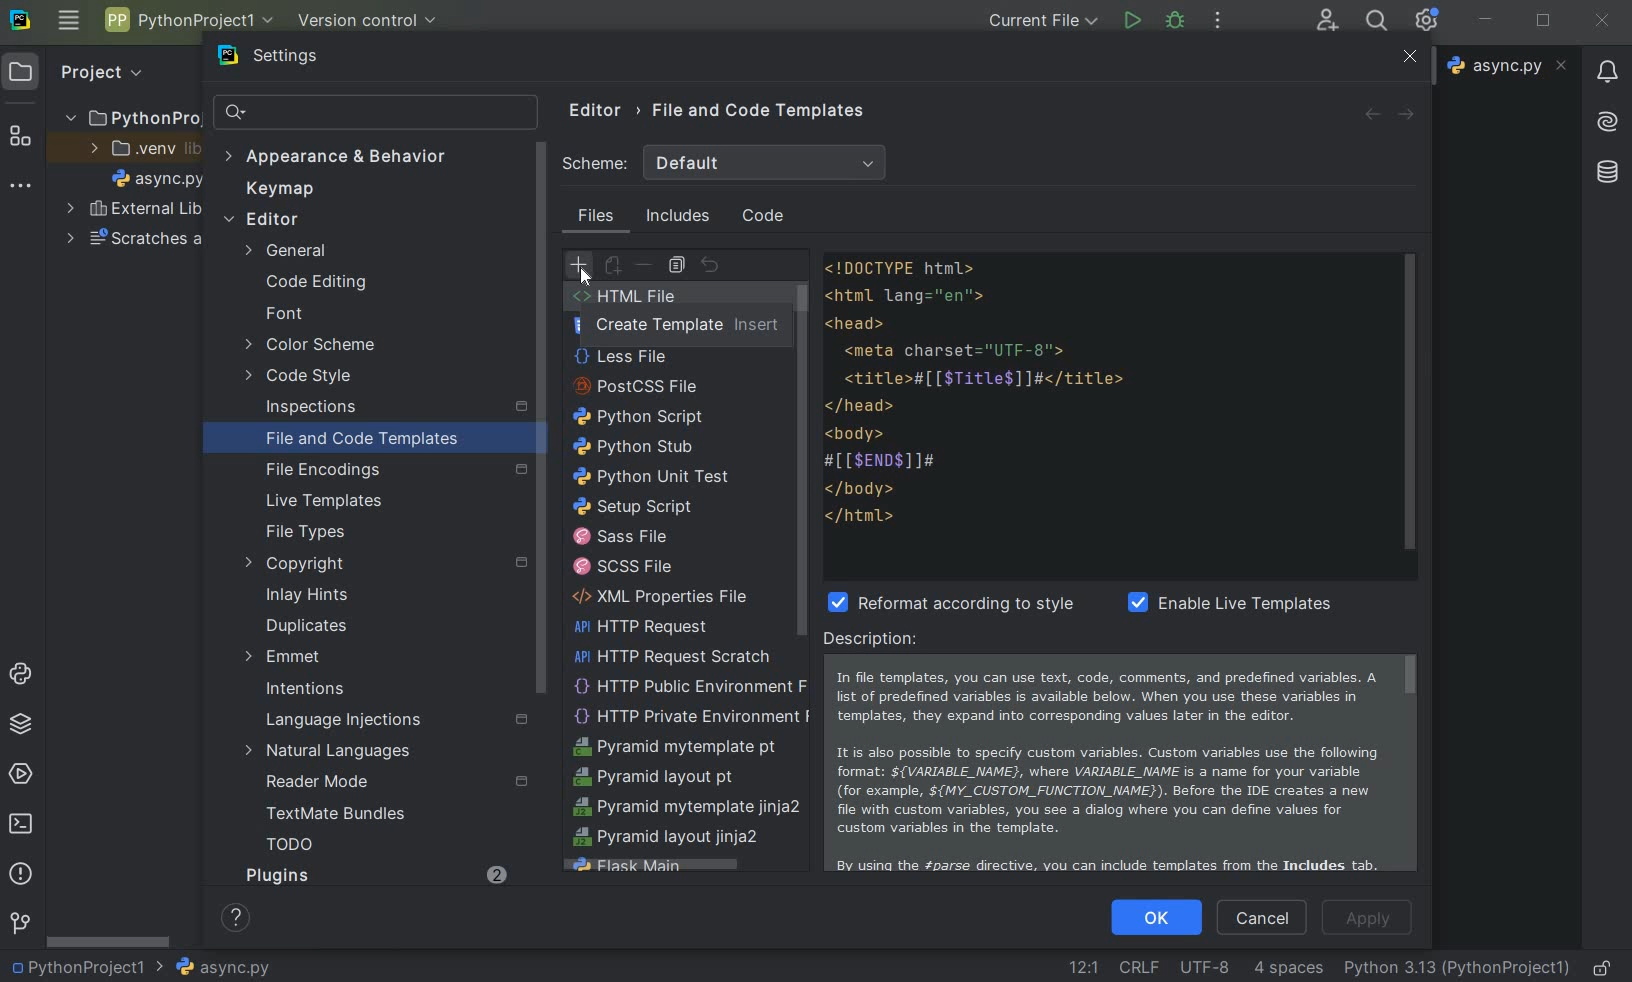 Image resolution: width=1632 pixels, height=982 pixels. Describe the element at coordinates (188, 20) in the screenshot. I see `project name` at that location.